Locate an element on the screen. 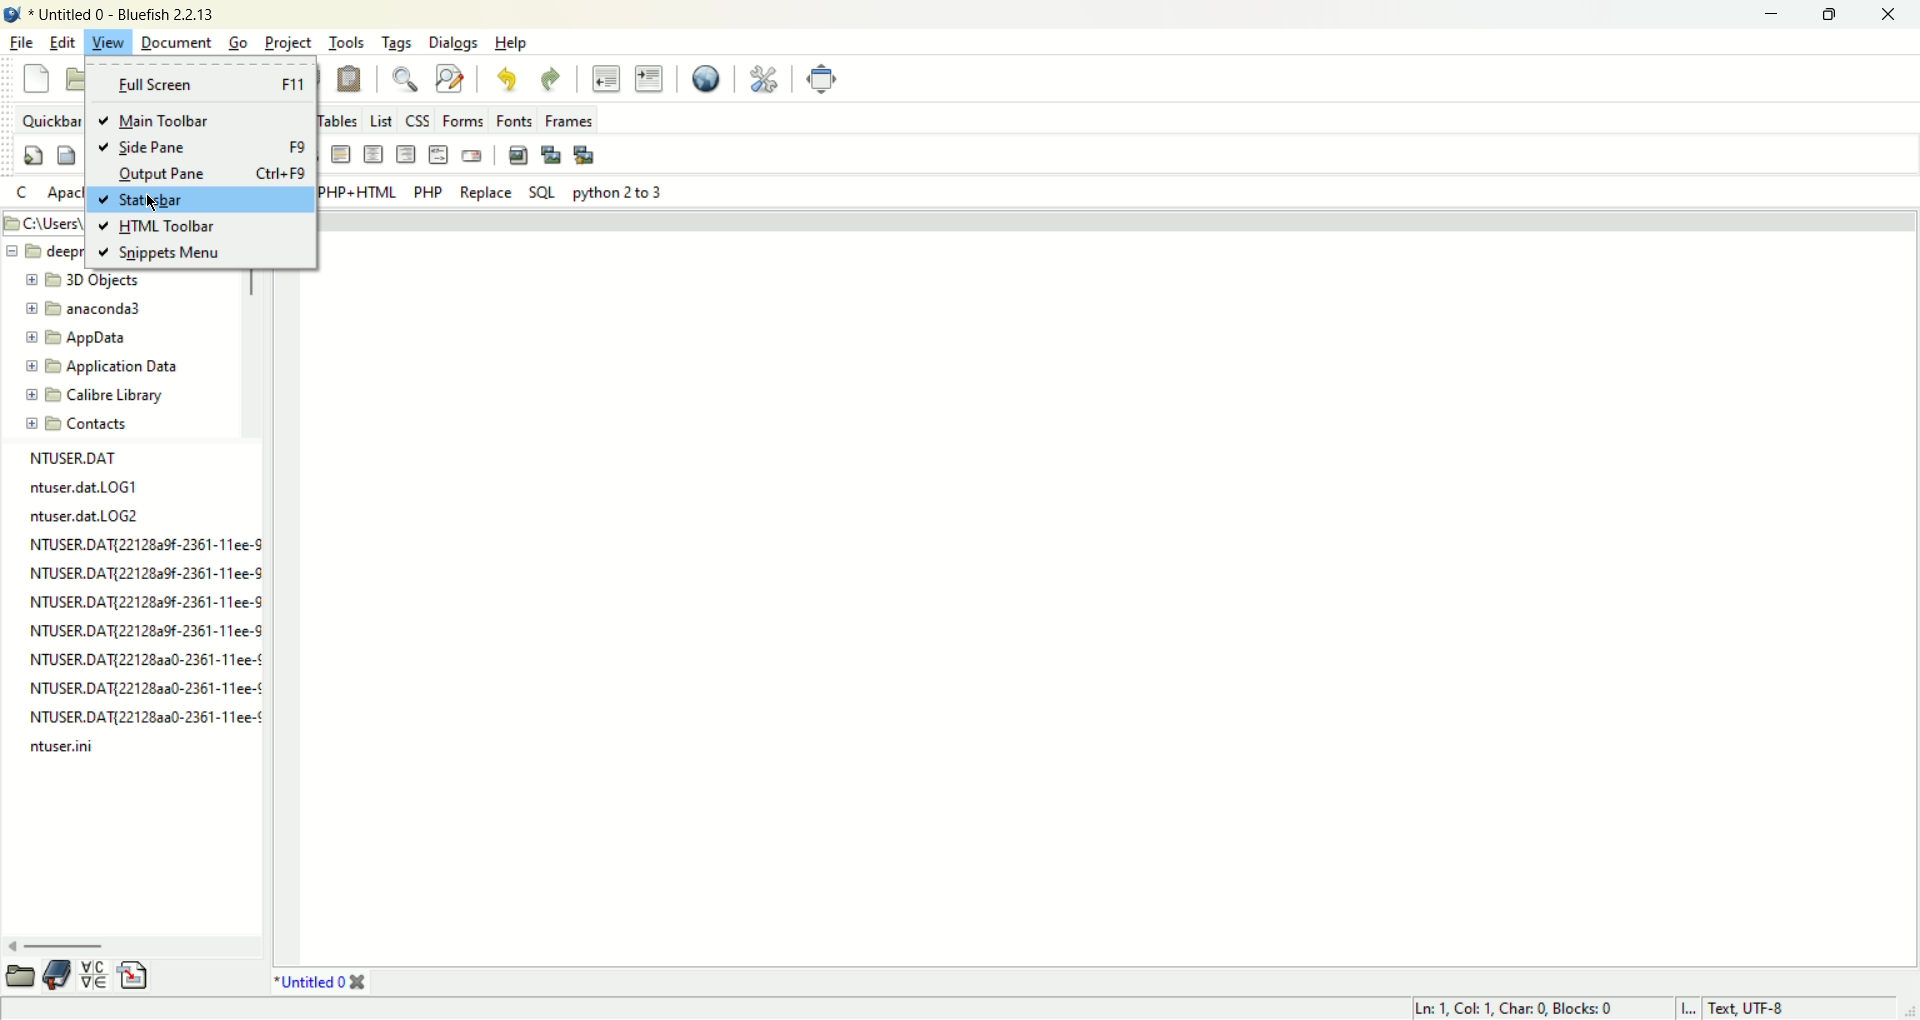 Image resolution: width=1920 pixels, height=1020 pixels. Replace is located at coordinates (485, 194).